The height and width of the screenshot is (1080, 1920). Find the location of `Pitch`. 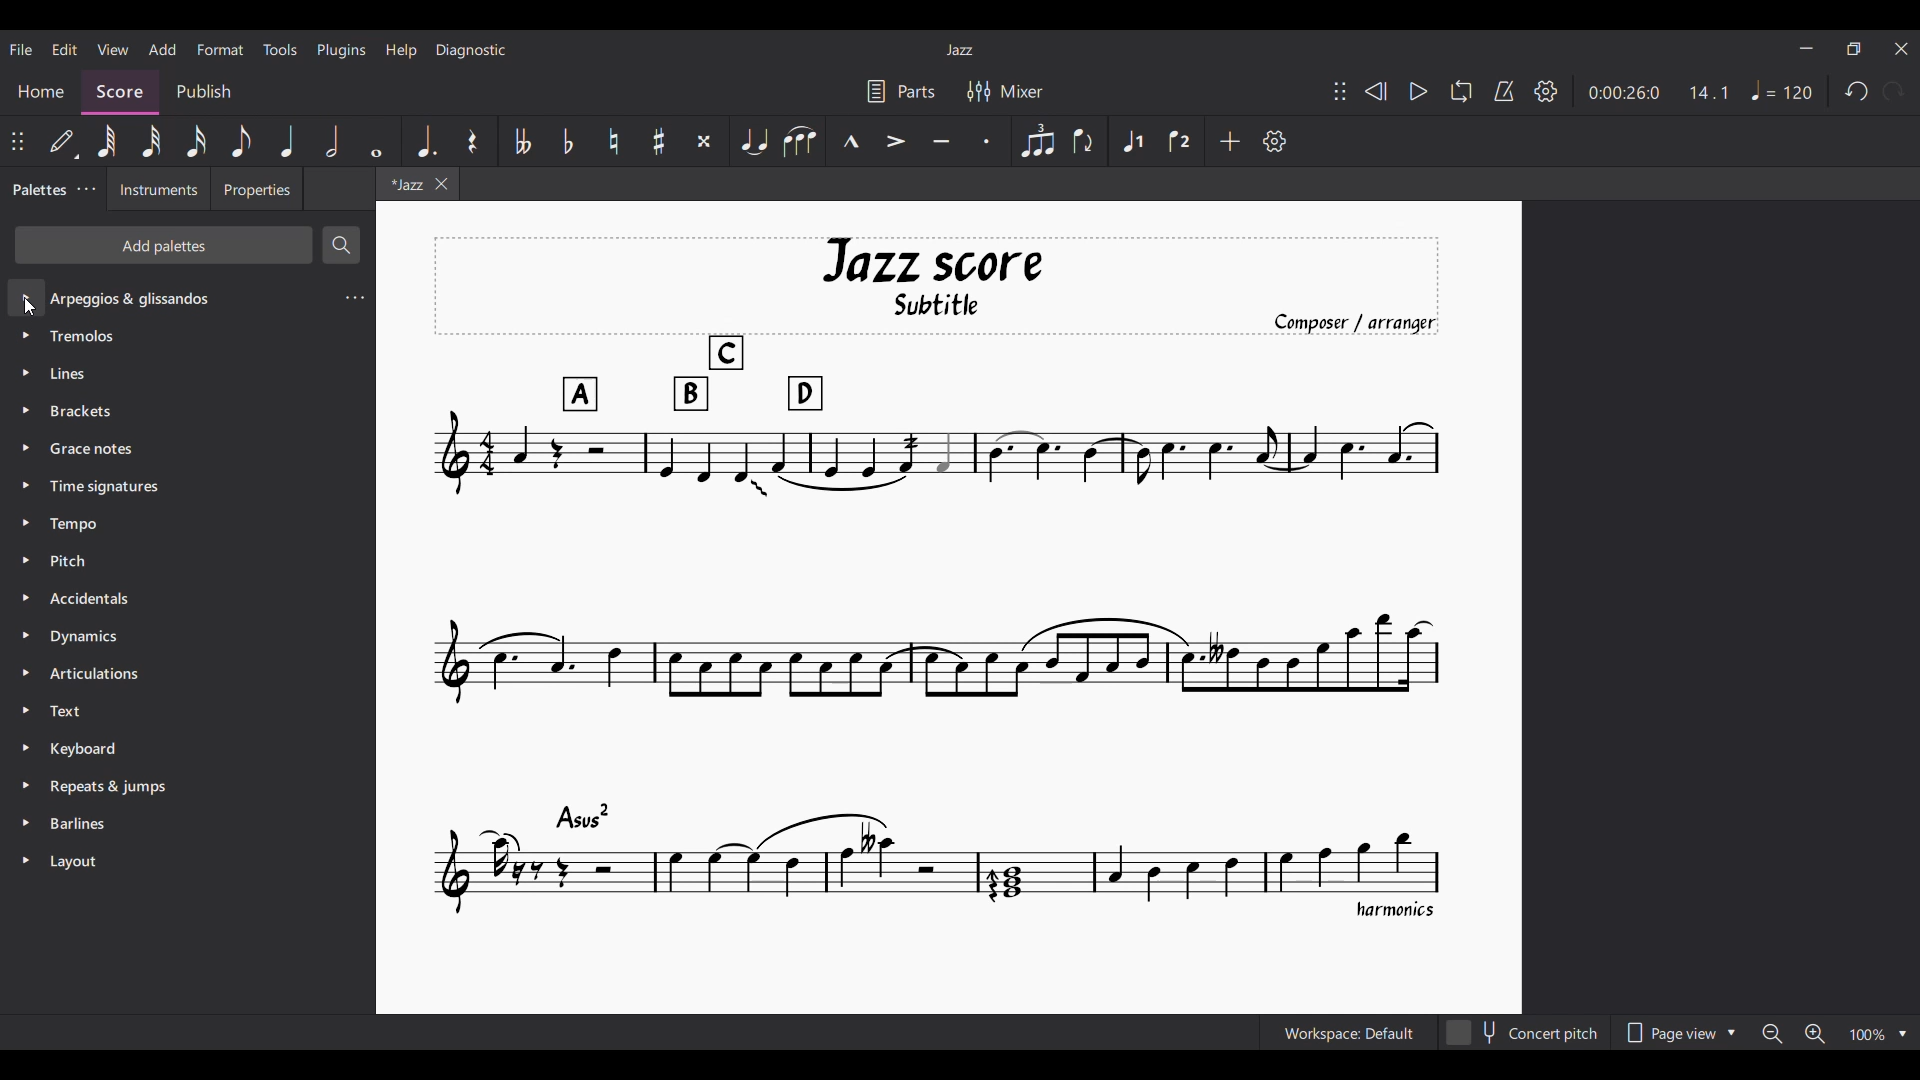

Pitch is located at coordinates (74, 562).